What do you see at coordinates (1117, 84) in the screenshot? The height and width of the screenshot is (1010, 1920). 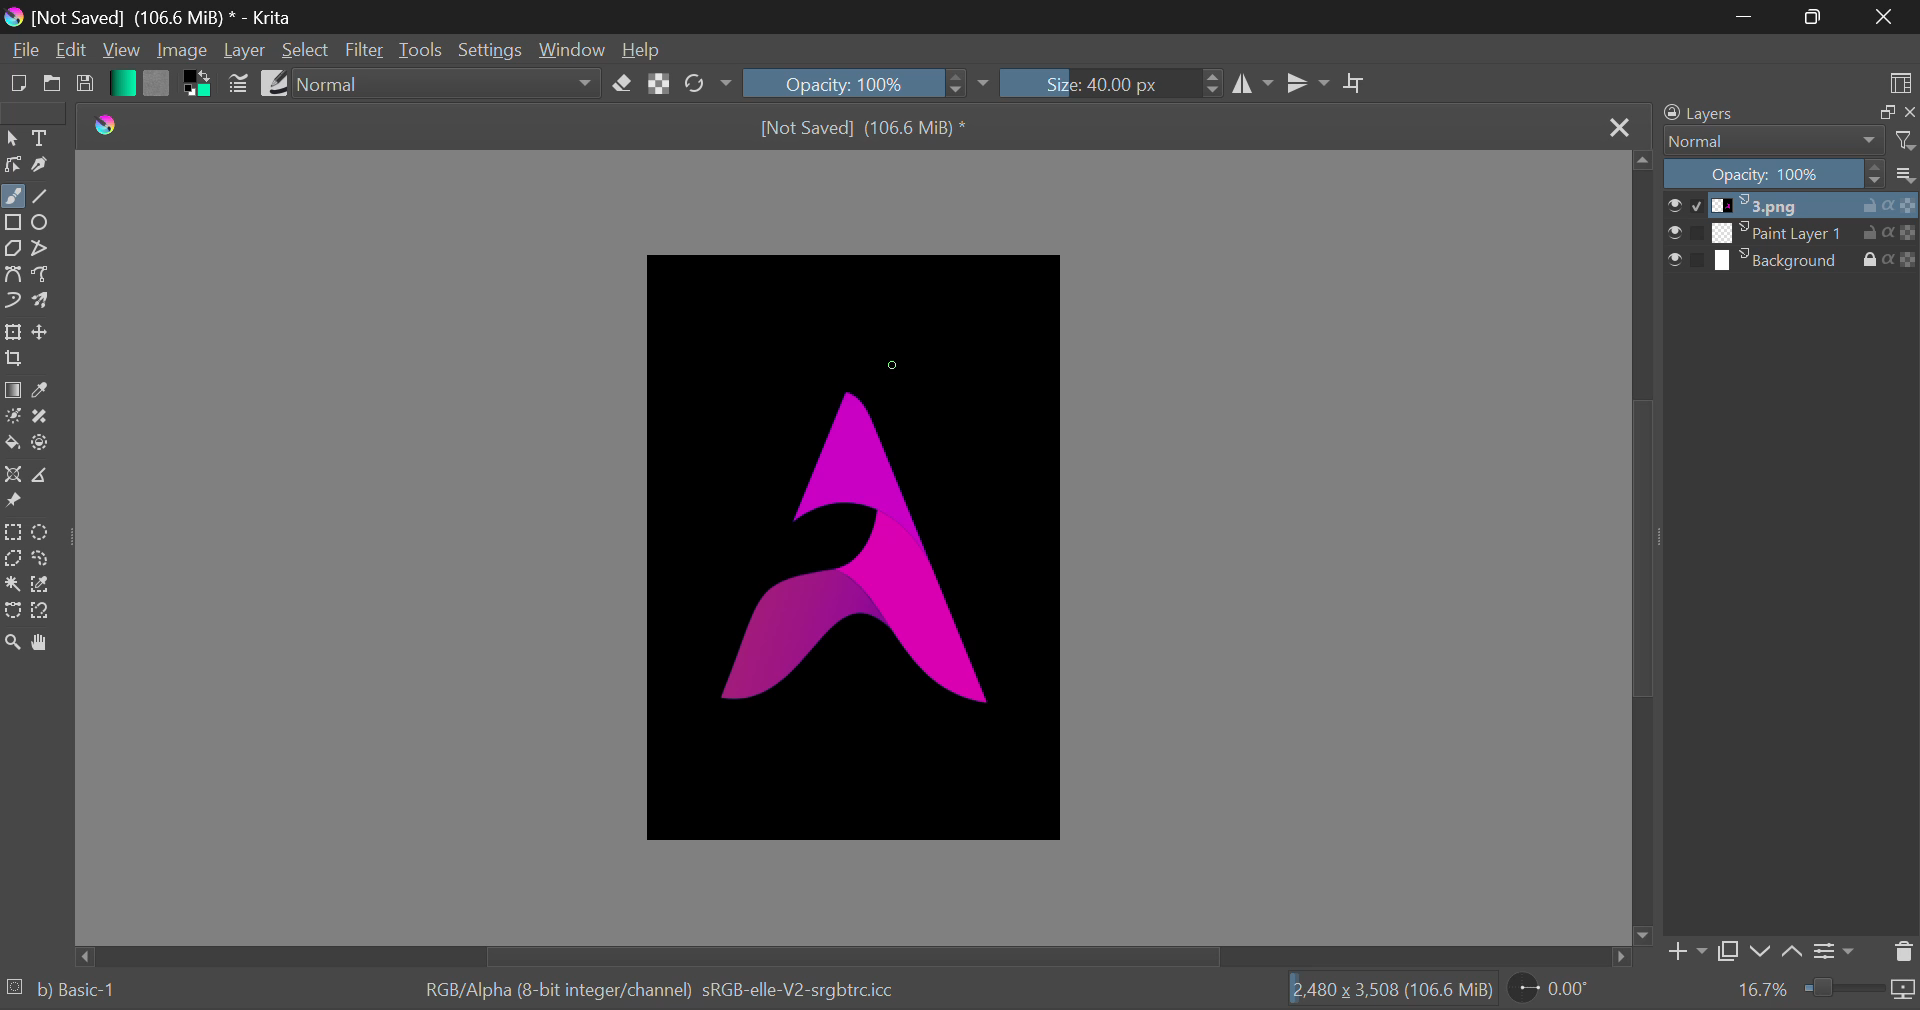 I see `Size: 40.00 px` at bounding box center [1117, 84].